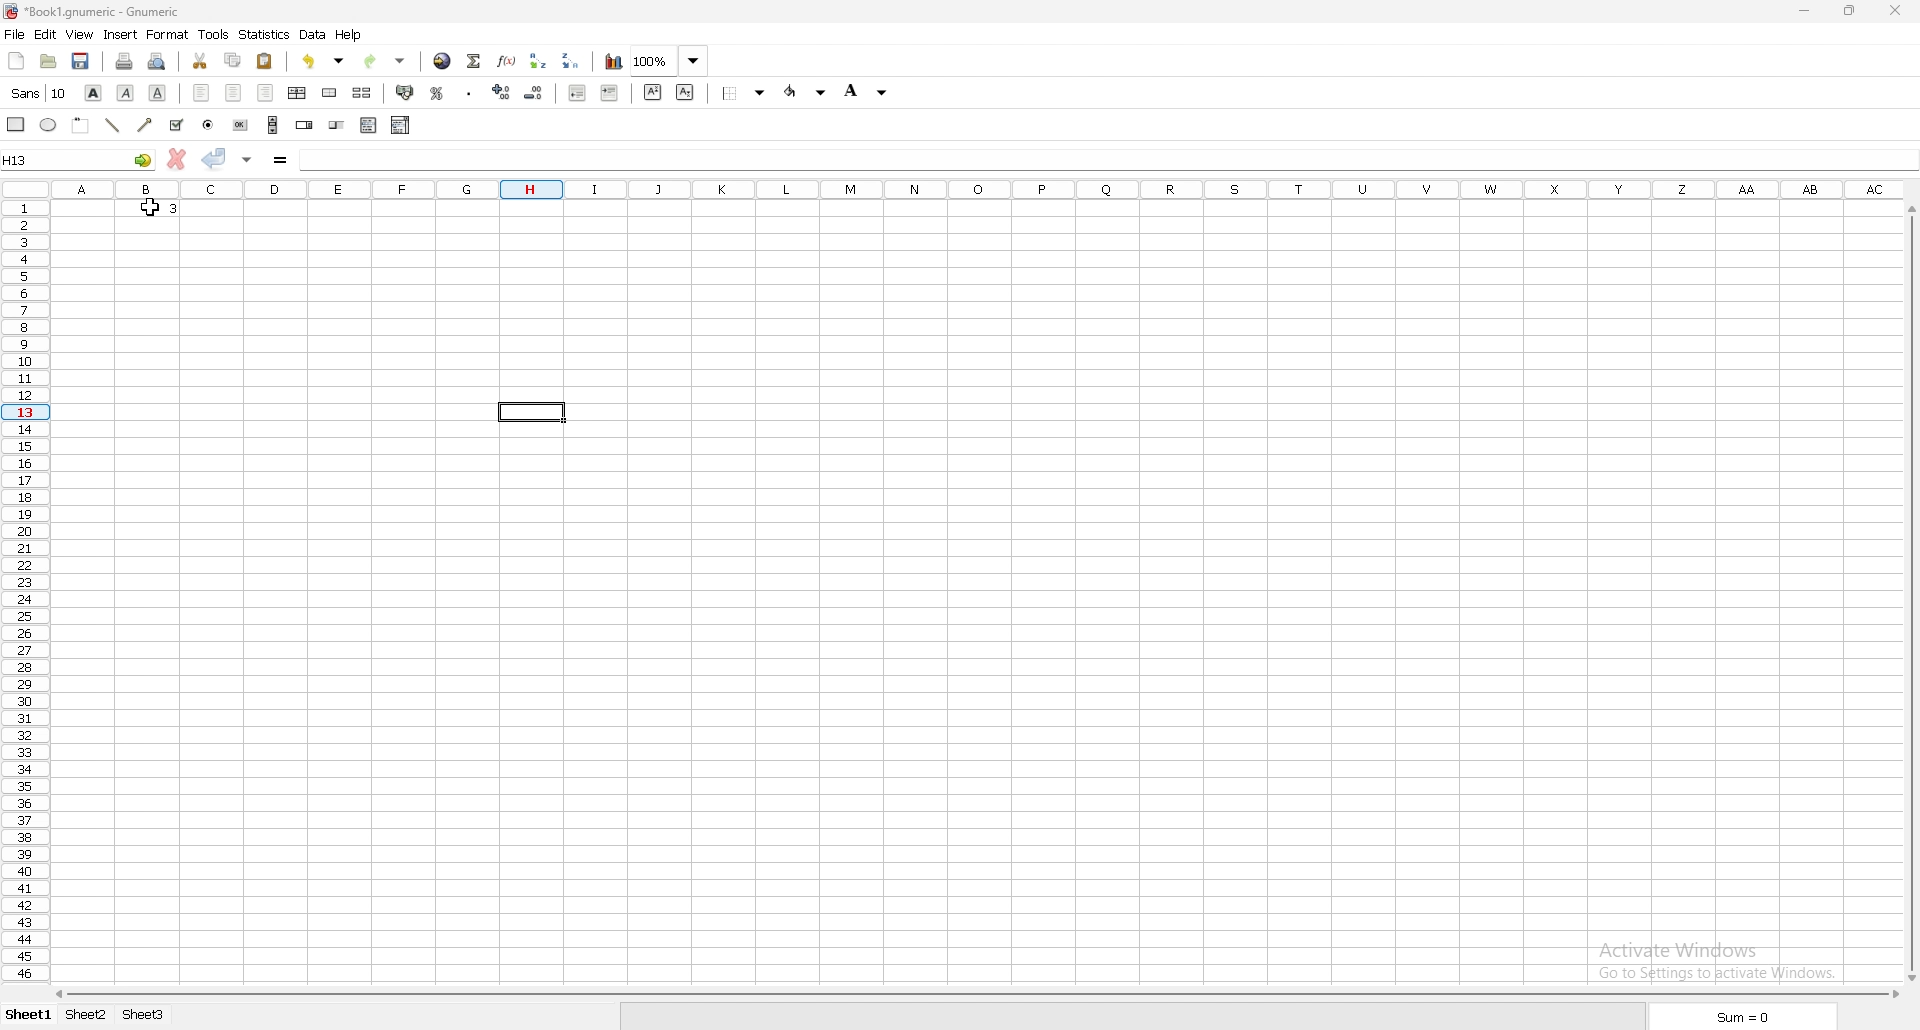 The image size is (1920, 1030). I want to click on scroll, so click(273, 125).